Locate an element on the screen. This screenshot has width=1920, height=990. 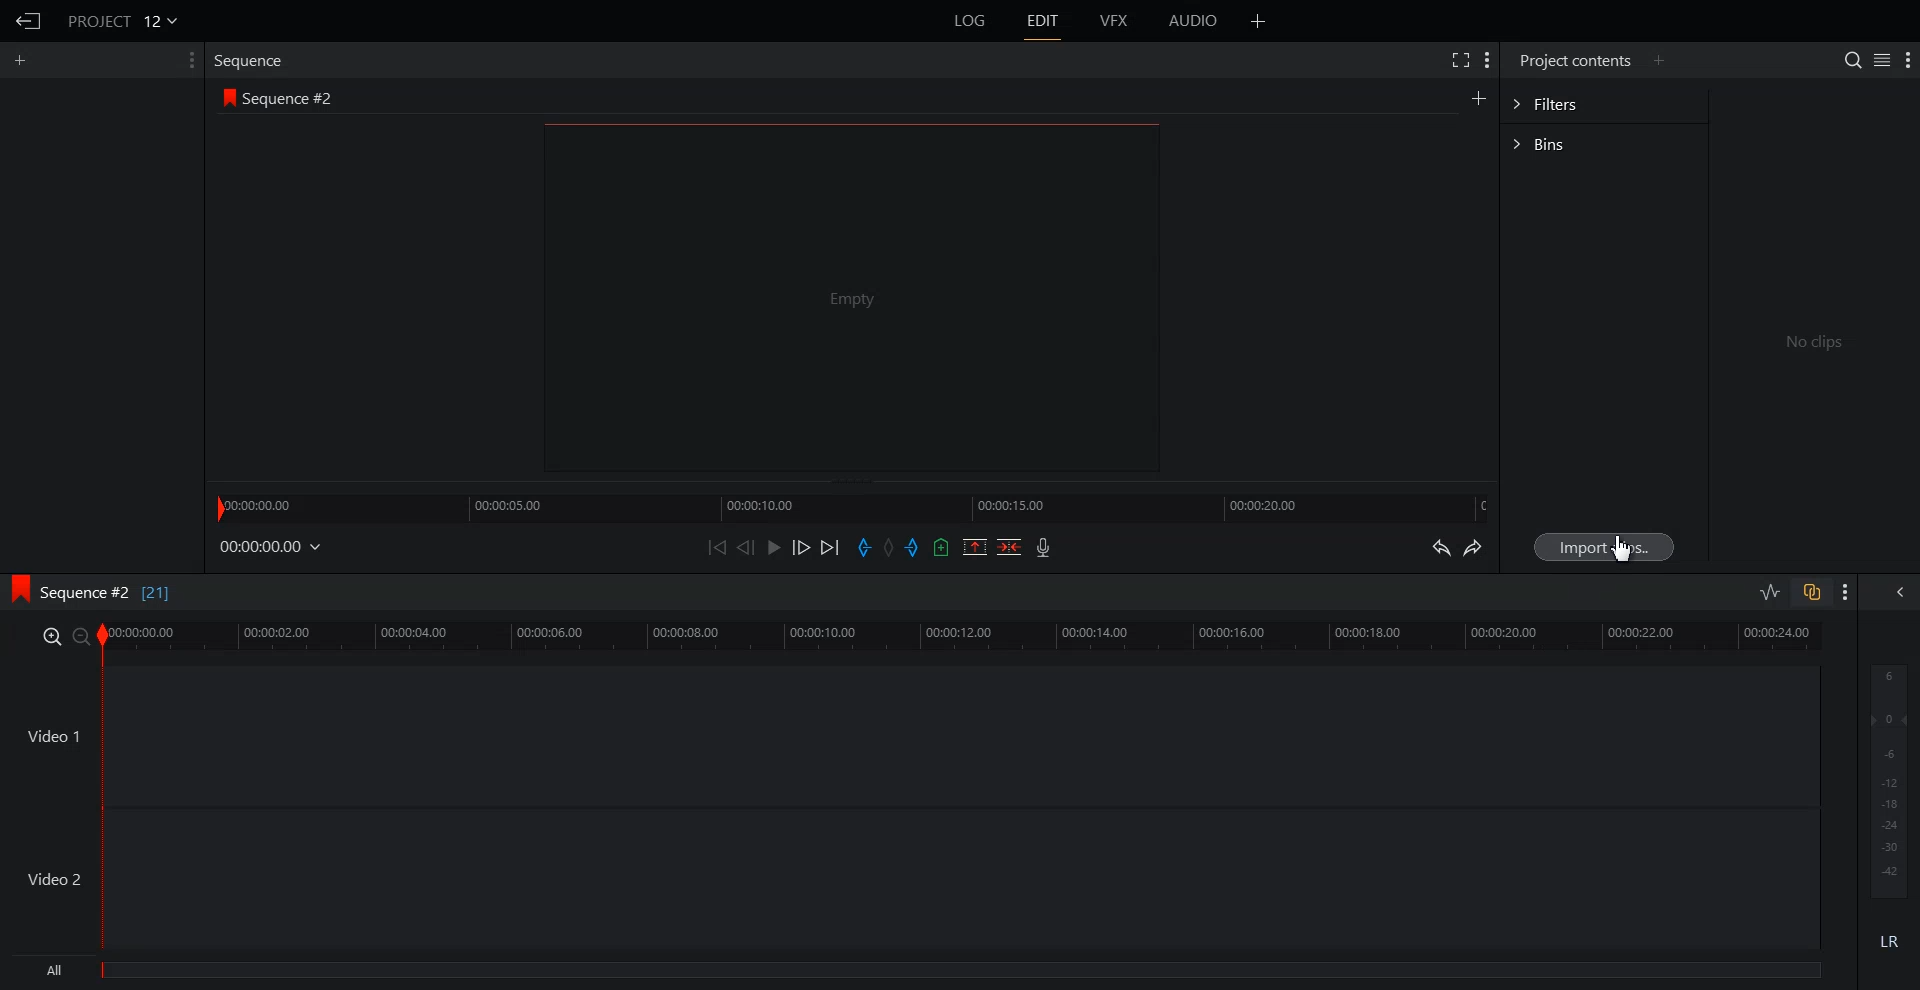
Create Sequence is located at coordinates (1477, 98).